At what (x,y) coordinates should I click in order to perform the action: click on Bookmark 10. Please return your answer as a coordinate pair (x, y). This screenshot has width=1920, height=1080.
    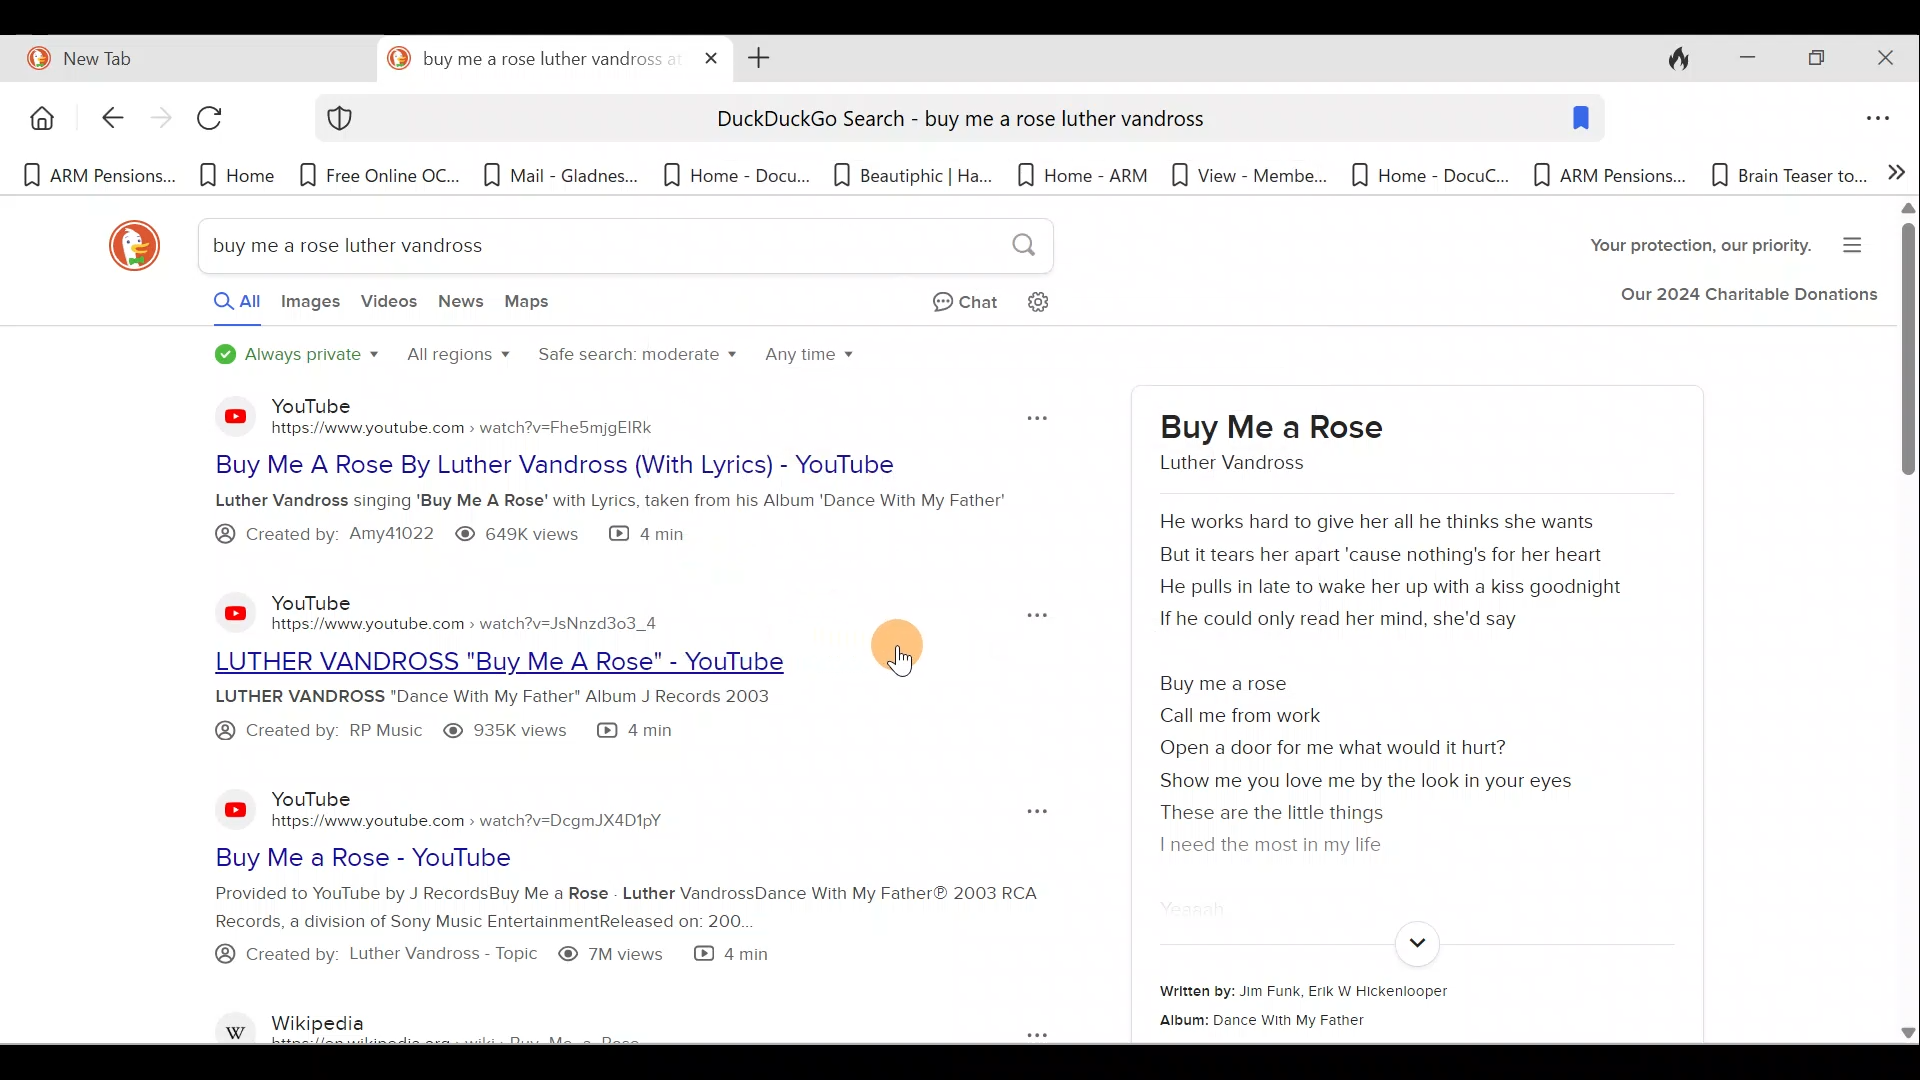
    Looking at the image, I should click on (1610, 177).